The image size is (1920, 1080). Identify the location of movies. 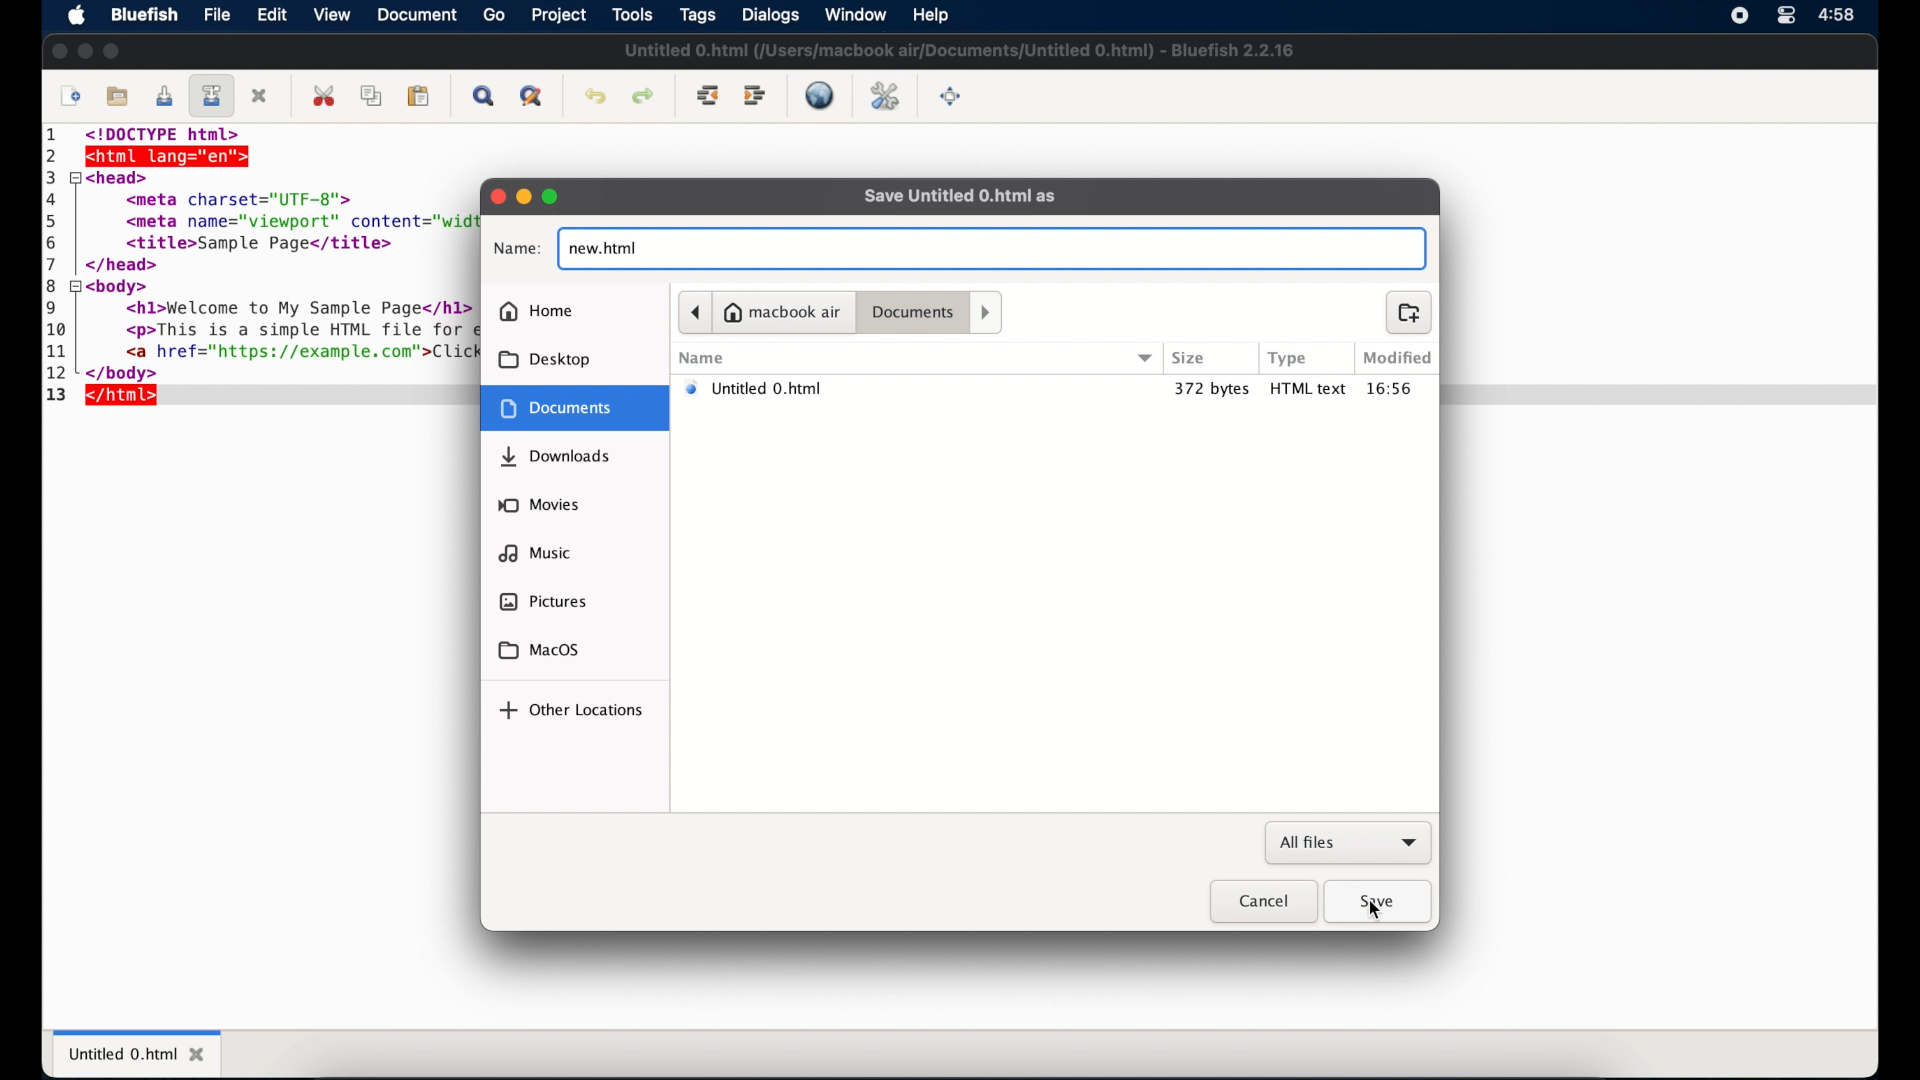
(539, 505).